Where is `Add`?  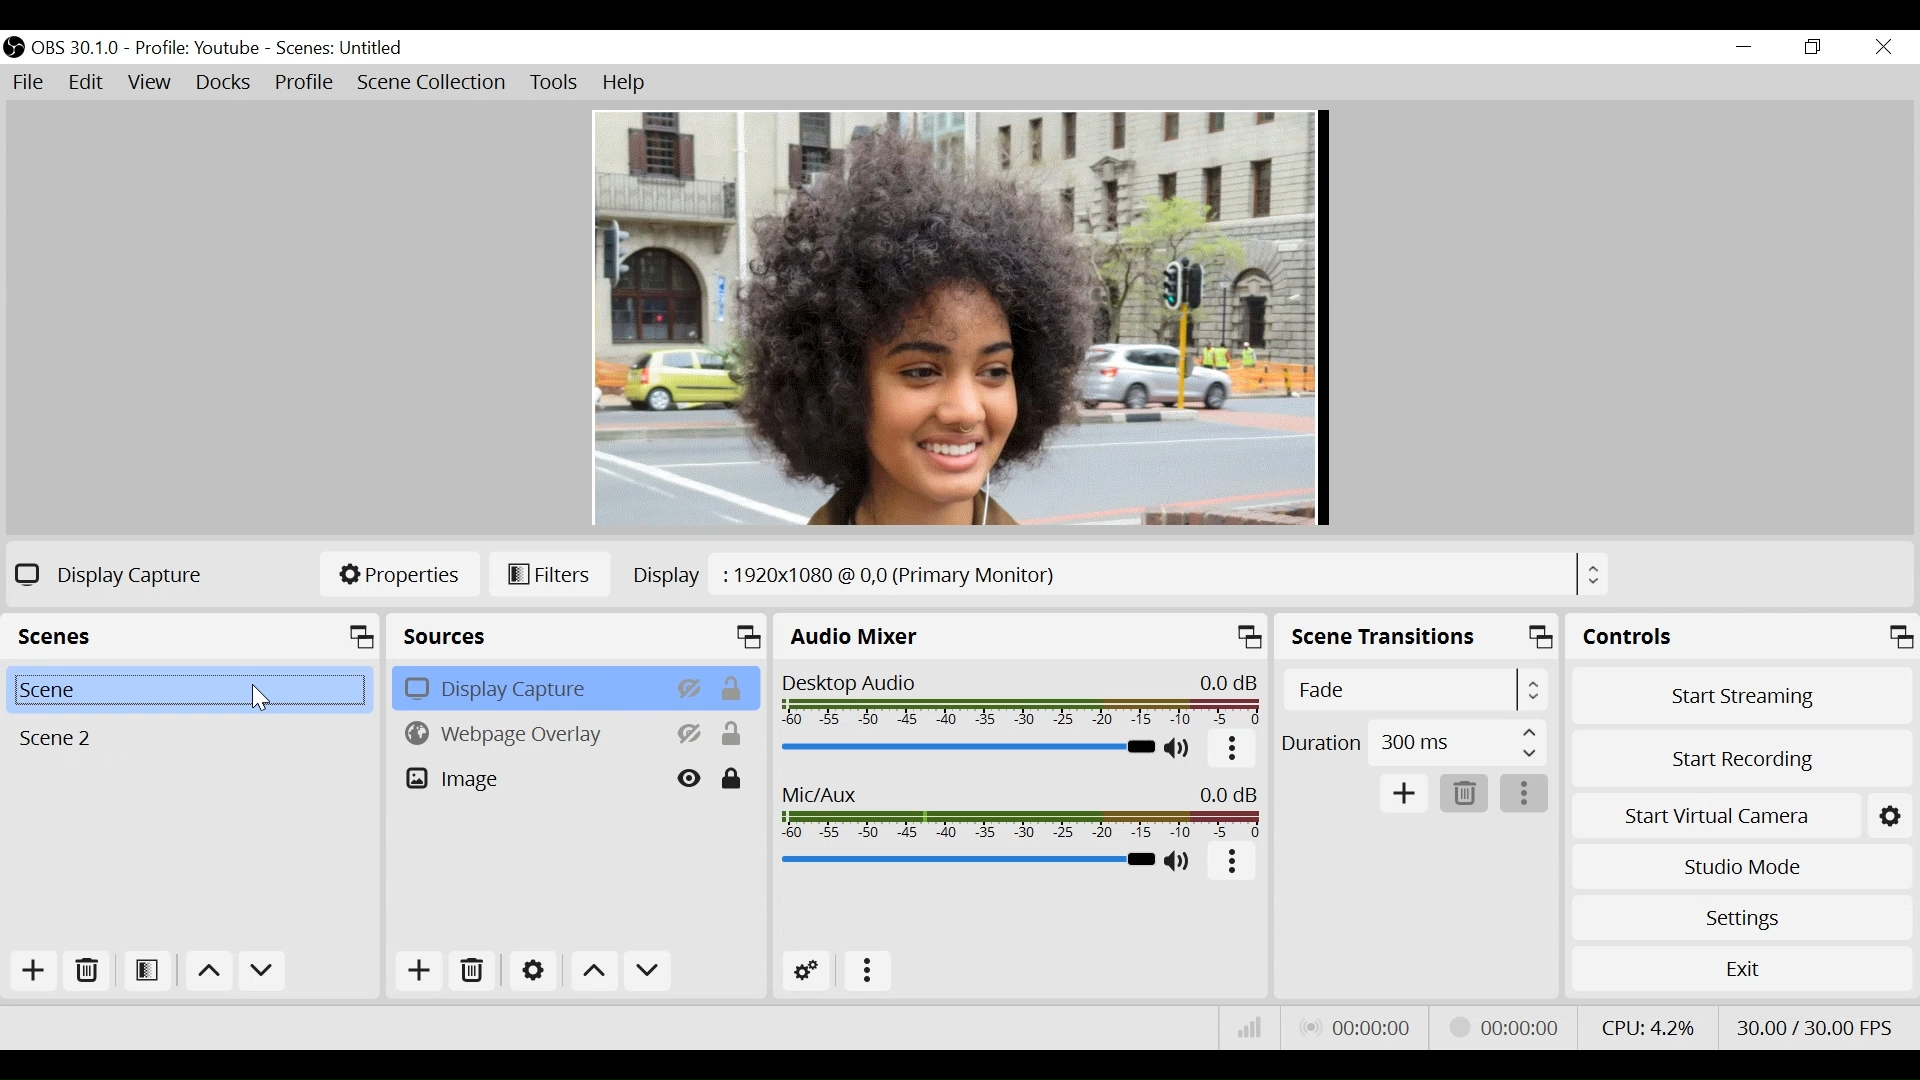 Add is located at coordinates (421, 969).